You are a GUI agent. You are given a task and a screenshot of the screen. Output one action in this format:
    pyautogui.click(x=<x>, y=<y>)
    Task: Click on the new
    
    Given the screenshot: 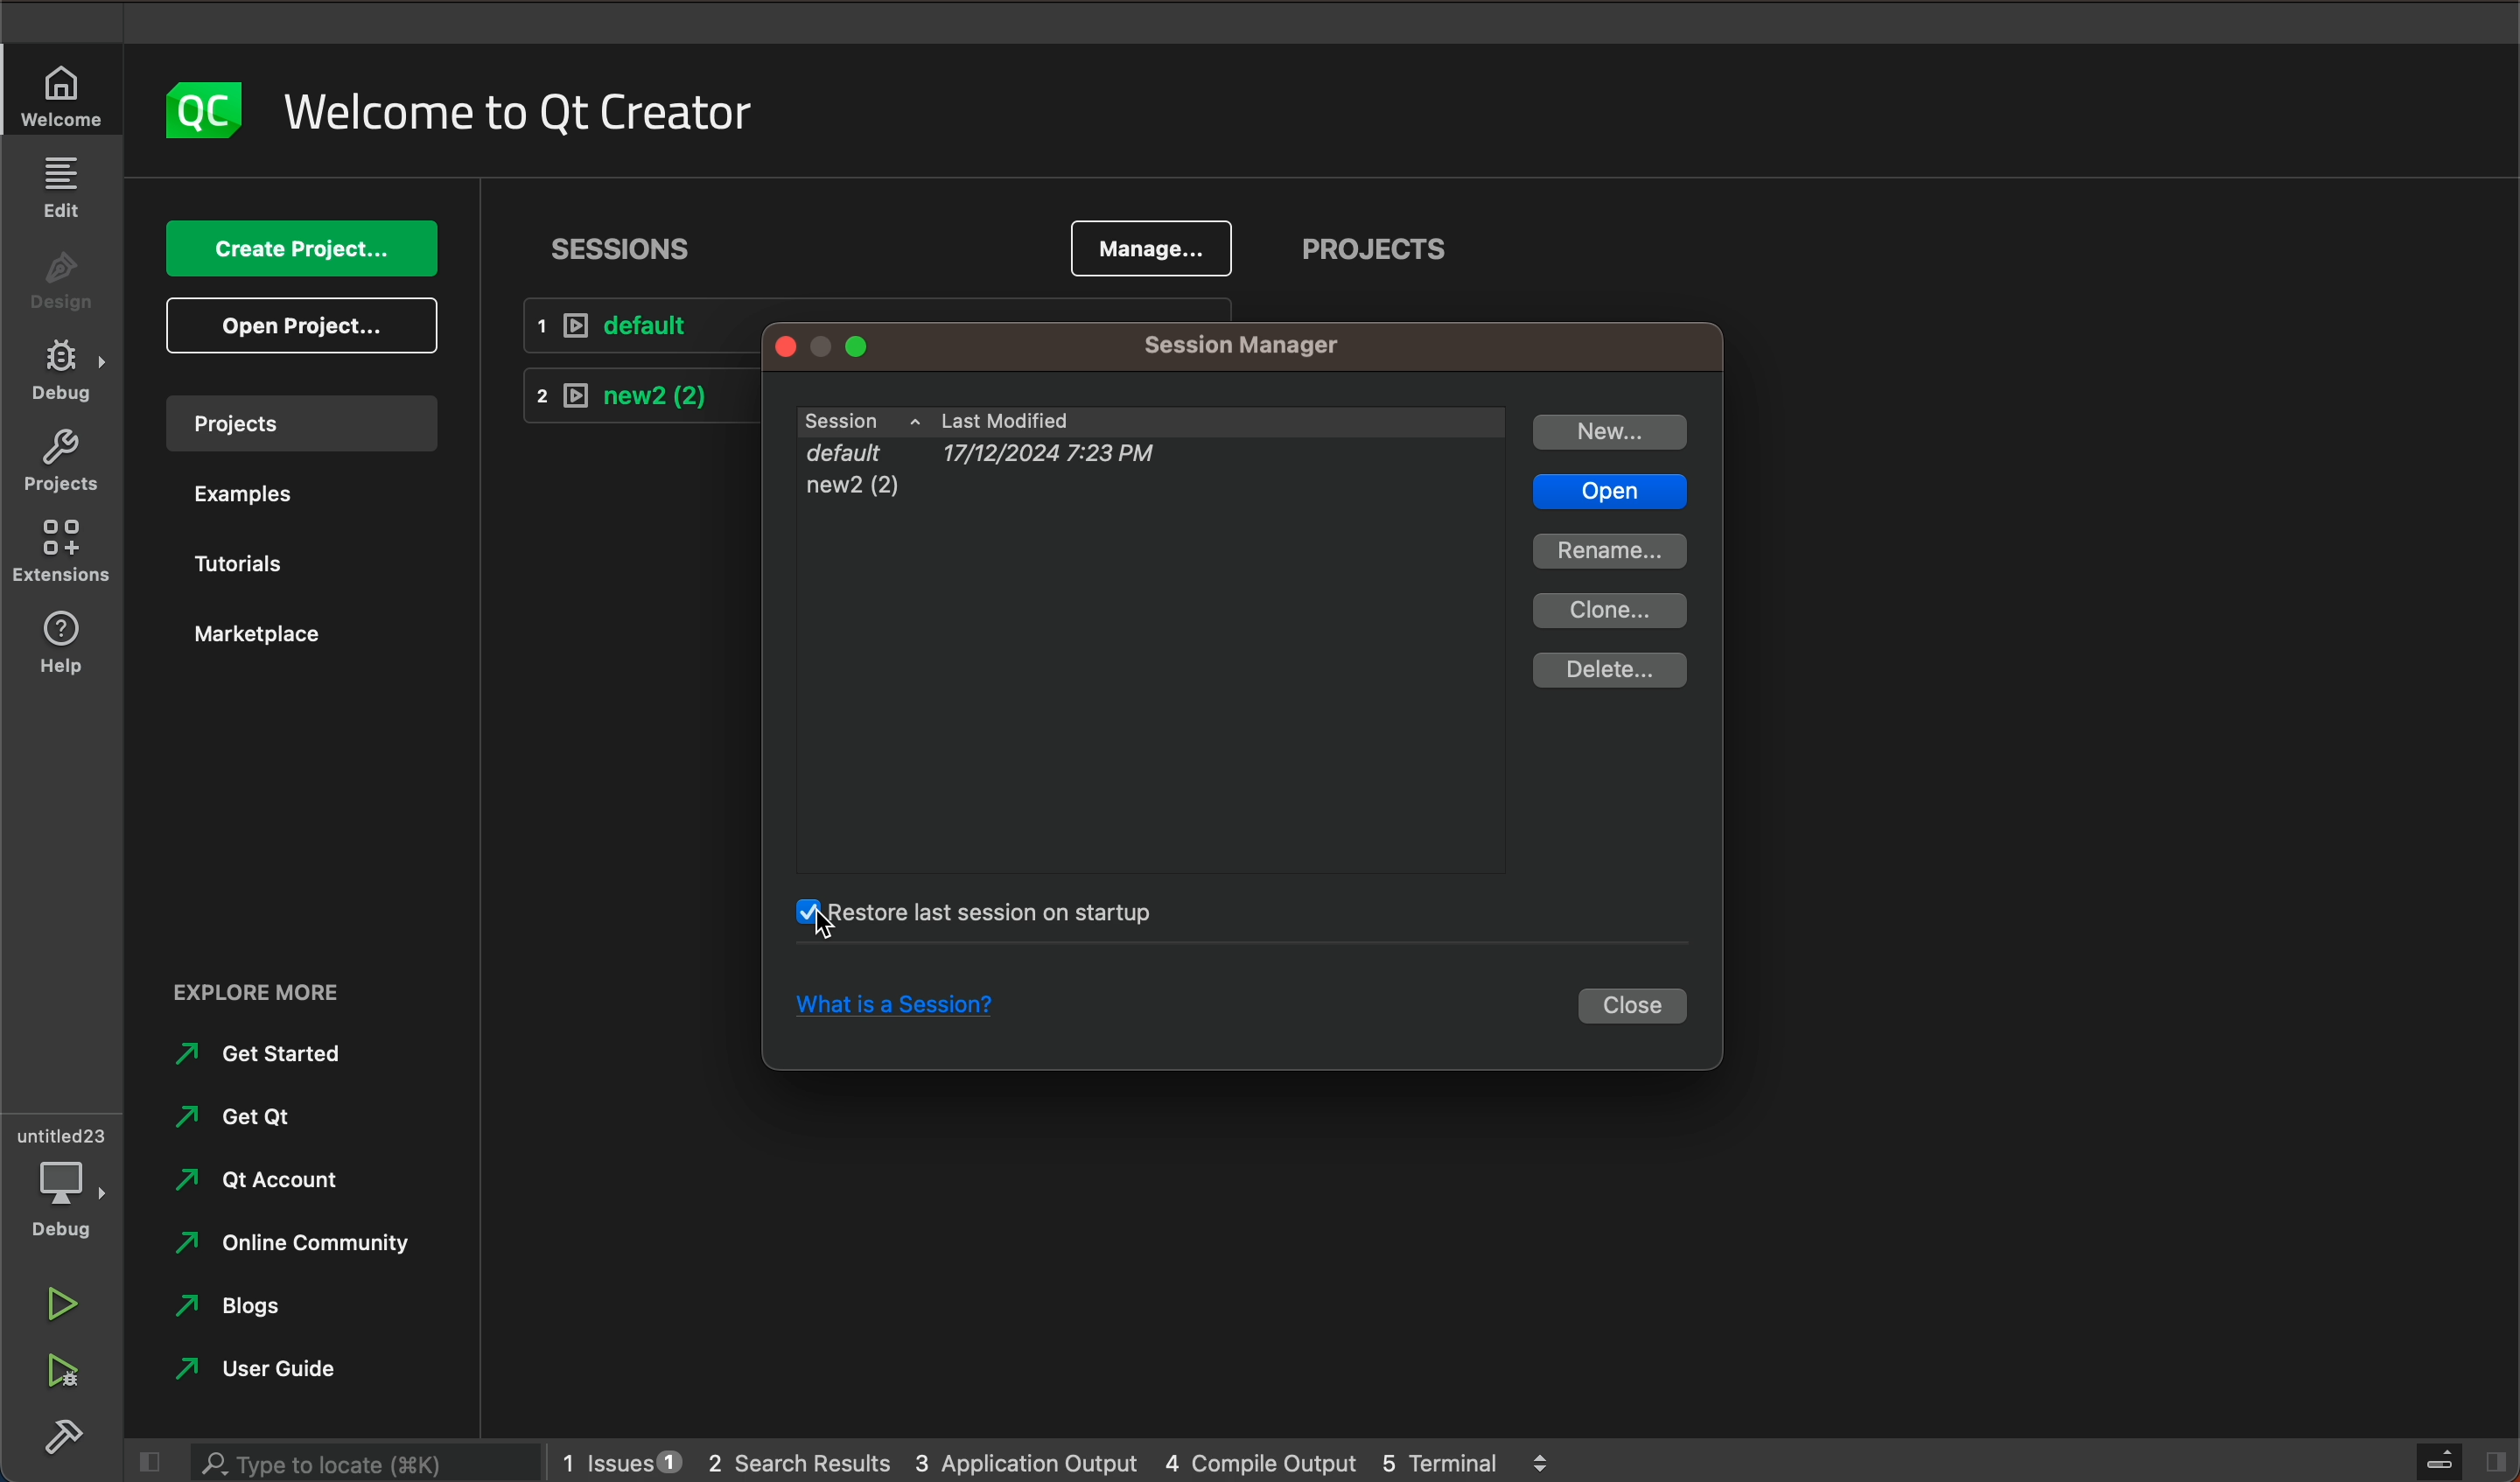 What is the action you would take?
    pyautogui.click(x=1613, y=430)
    